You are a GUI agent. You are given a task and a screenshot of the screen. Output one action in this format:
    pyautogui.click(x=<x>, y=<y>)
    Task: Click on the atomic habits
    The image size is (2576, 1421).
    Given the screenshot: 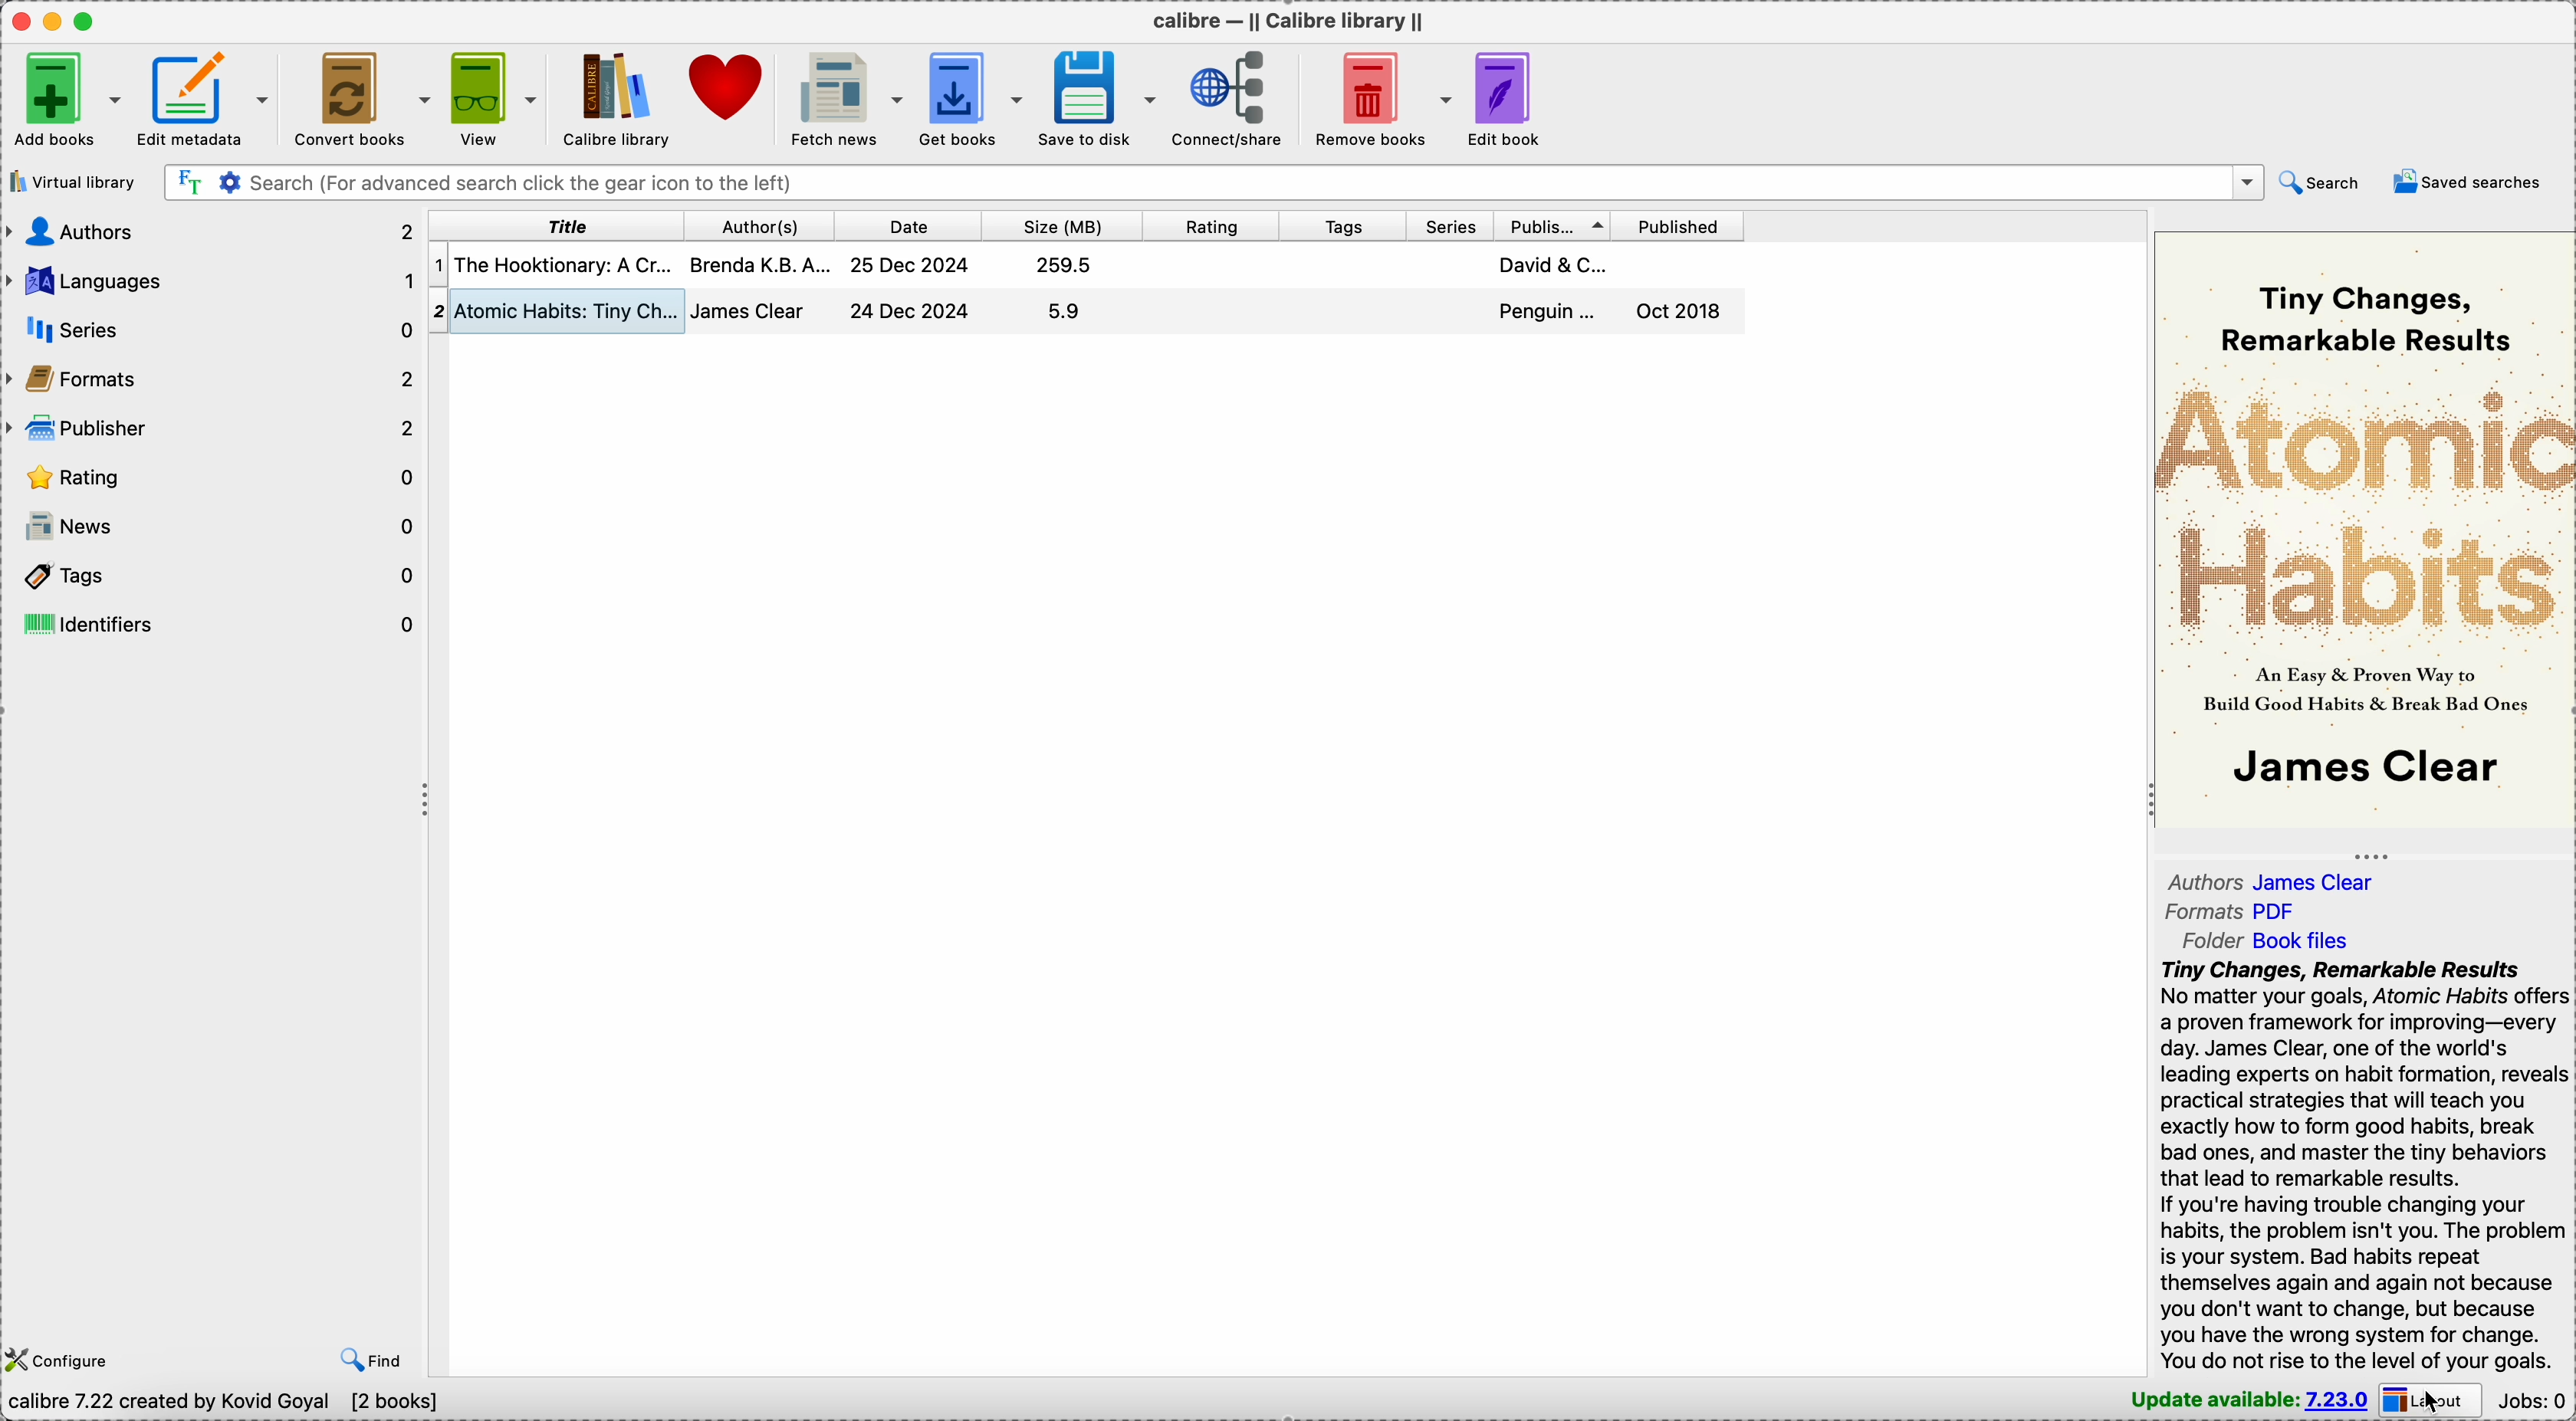 What is the action you would take?
    pyautogui.click(x=2366, y=509)
    